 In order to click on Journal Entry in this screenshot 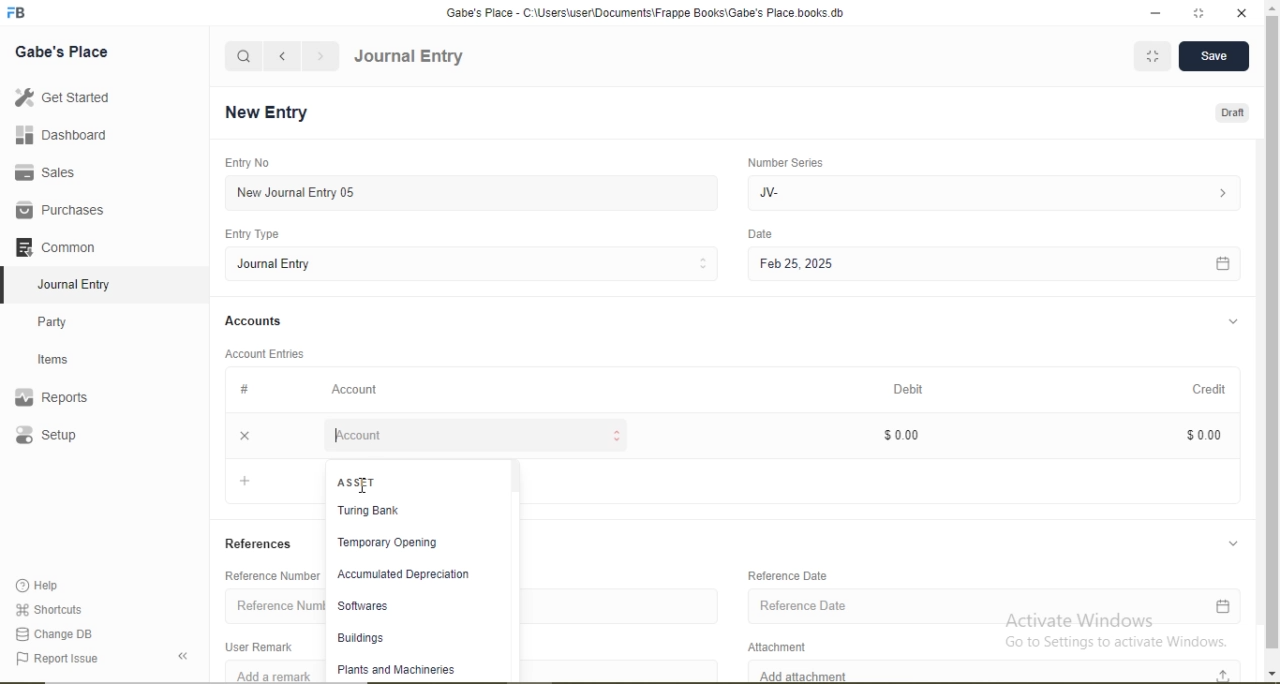, I will do `click(80, 282)`.